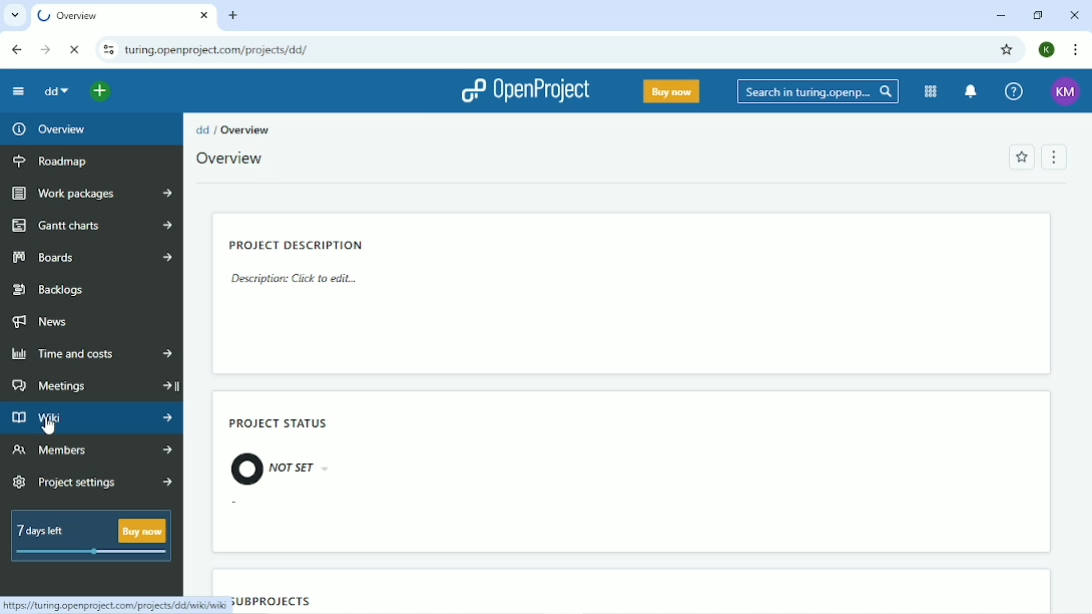  I want to click on Work packages, so click(72, 195).